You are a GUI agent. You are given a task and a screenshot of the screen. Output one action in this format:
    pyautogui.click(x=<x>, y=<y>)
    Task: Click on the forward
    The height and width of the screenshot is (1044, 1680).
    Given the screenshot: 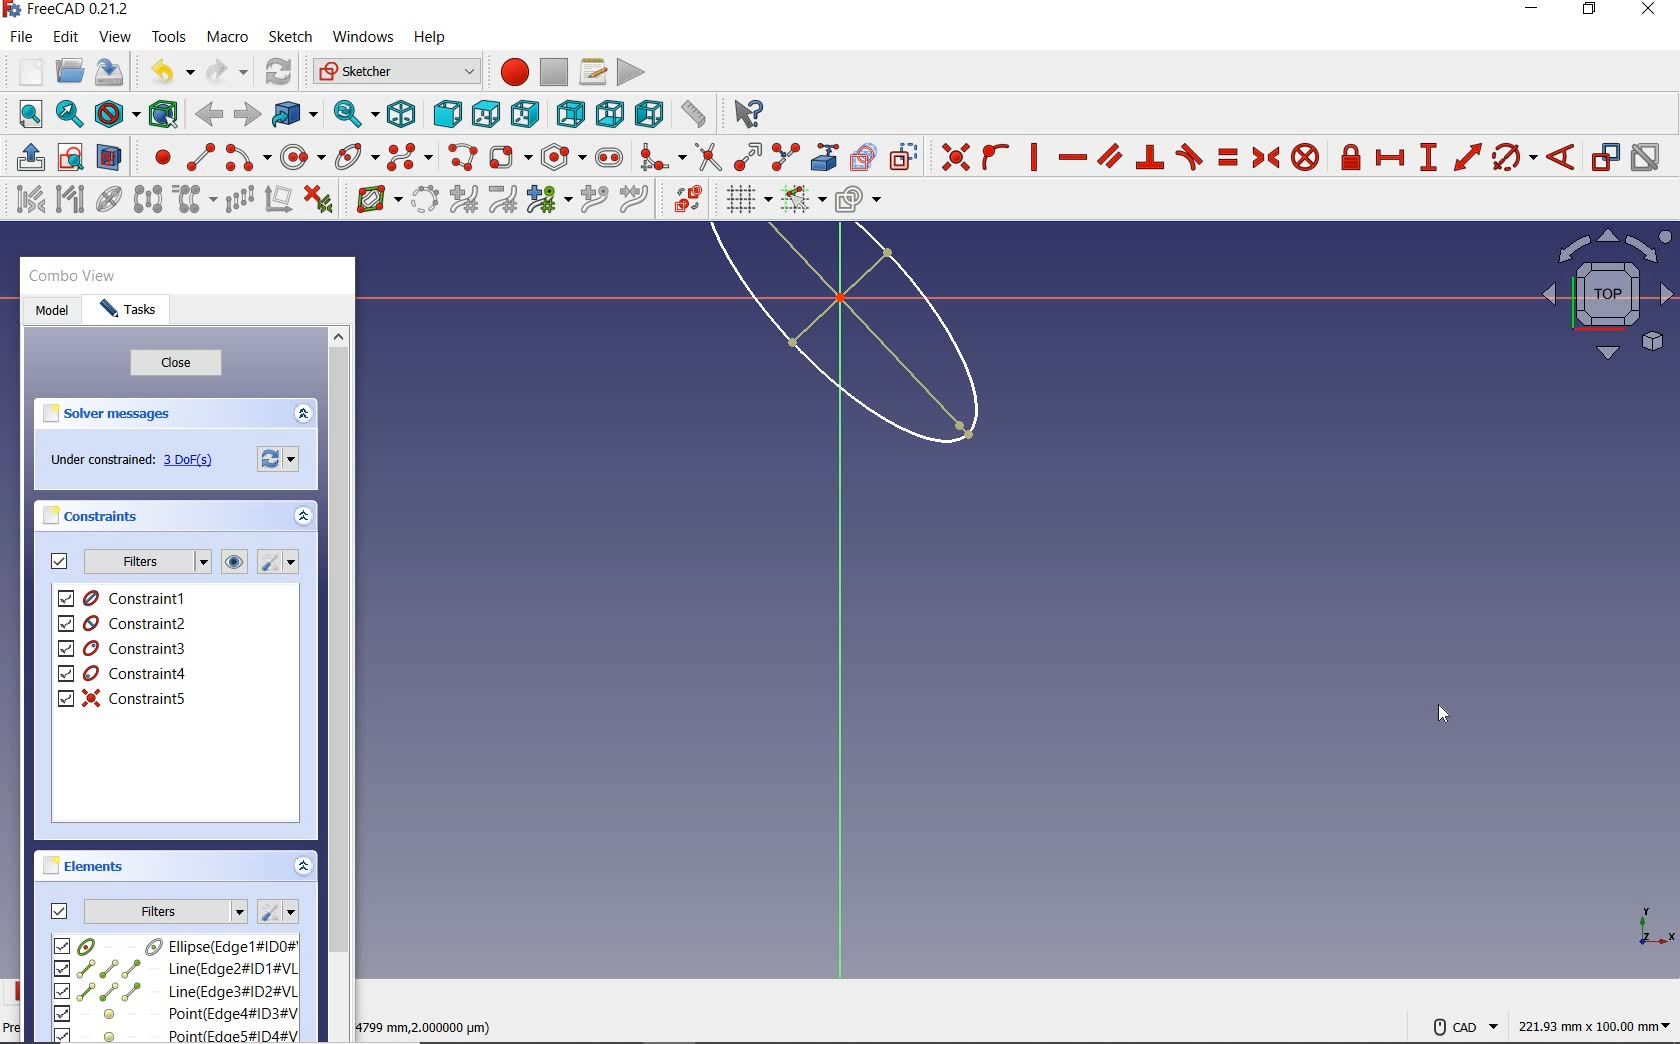 What is the action you would take?
    pyautogui.click(x=245, y=115)
    